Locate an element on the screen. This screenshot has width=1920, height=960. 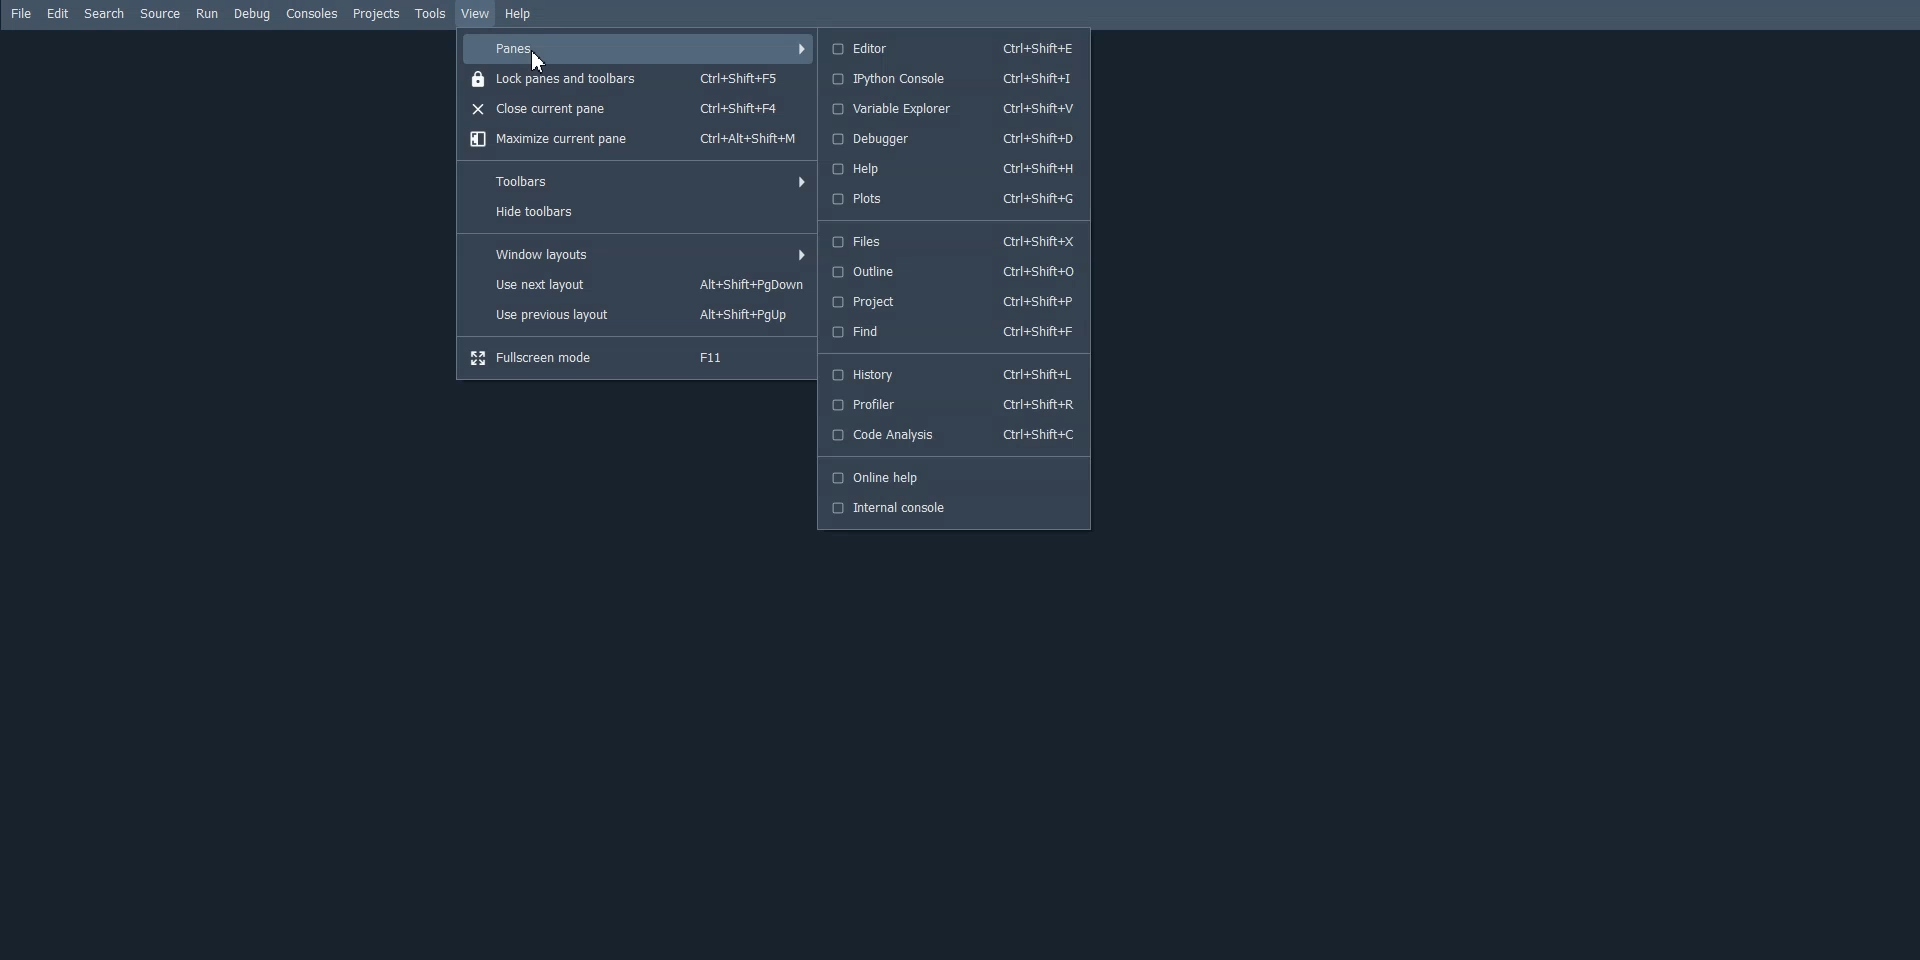
Project is located at coordinates (950, 302).